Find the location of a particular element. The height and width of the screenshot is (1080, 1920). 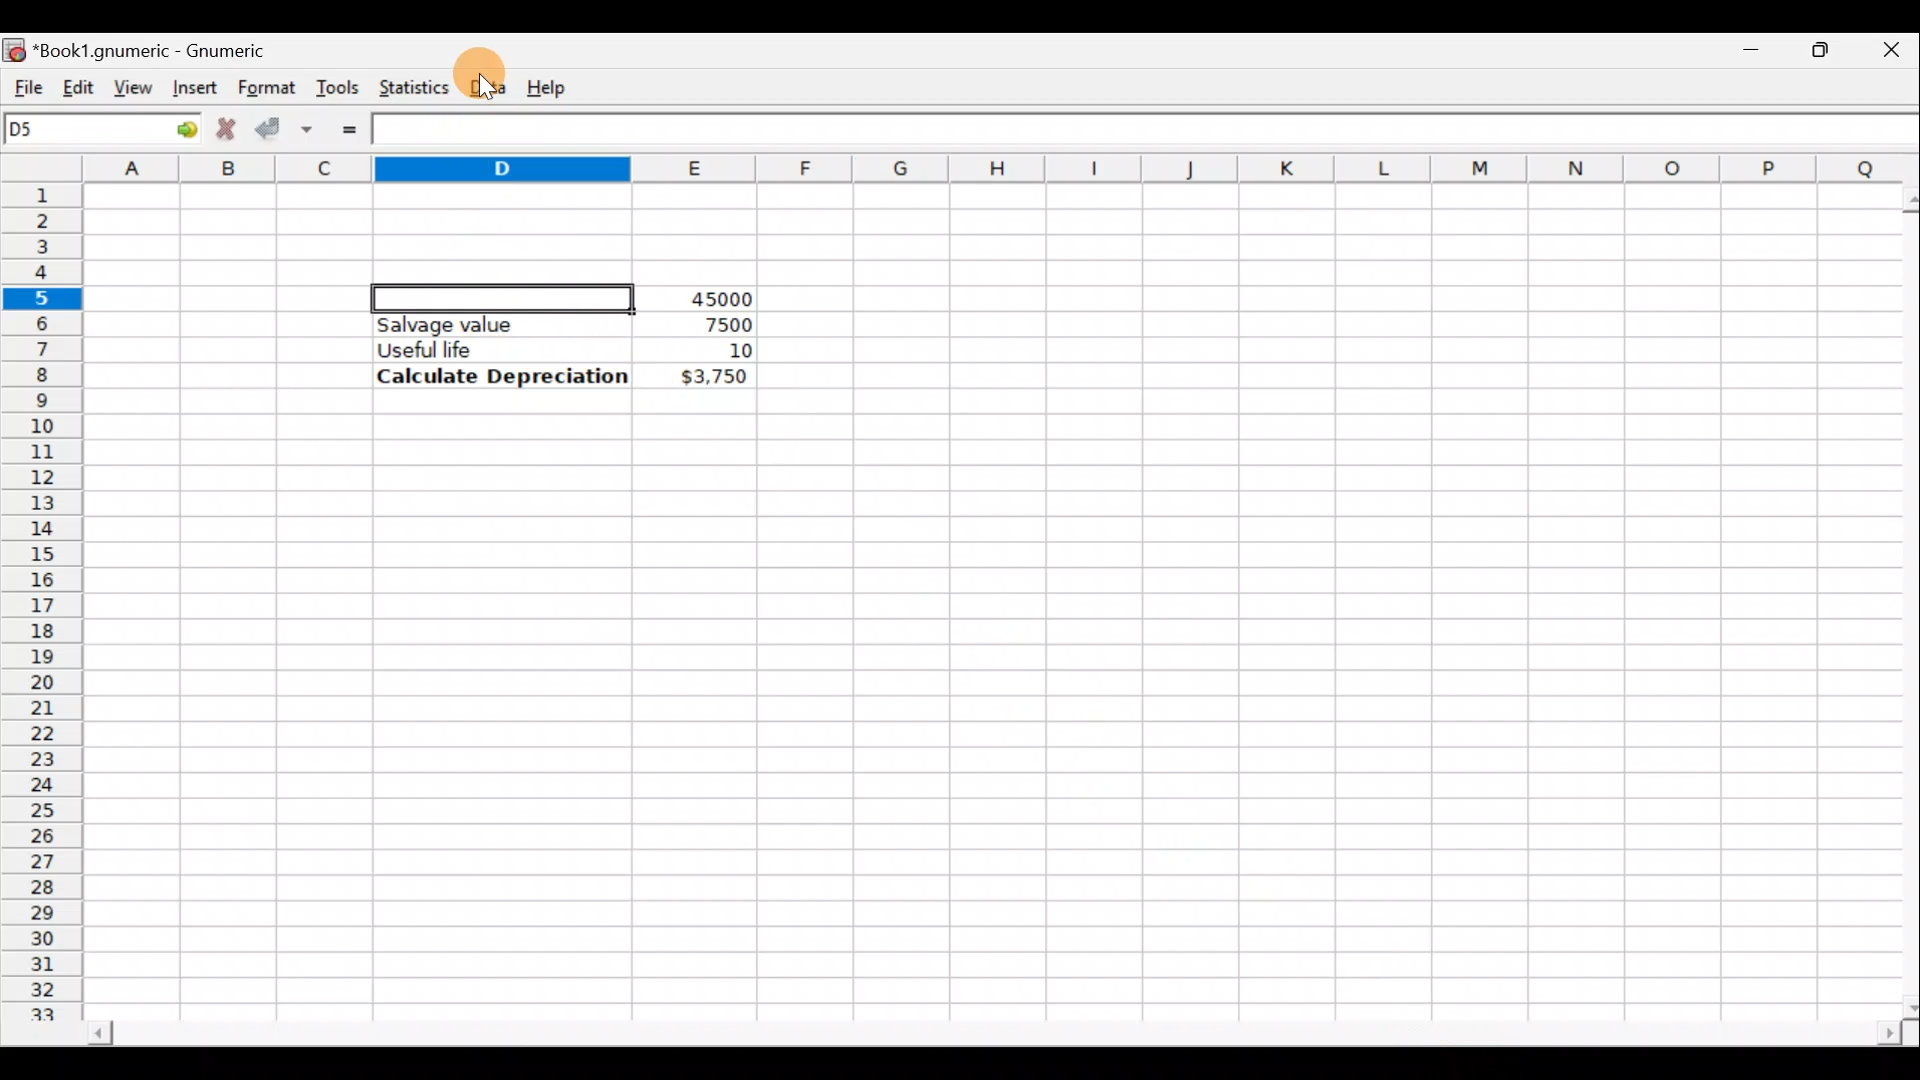

Book1.gnumeric - Gnumeric is located at coordinates (164, 49).